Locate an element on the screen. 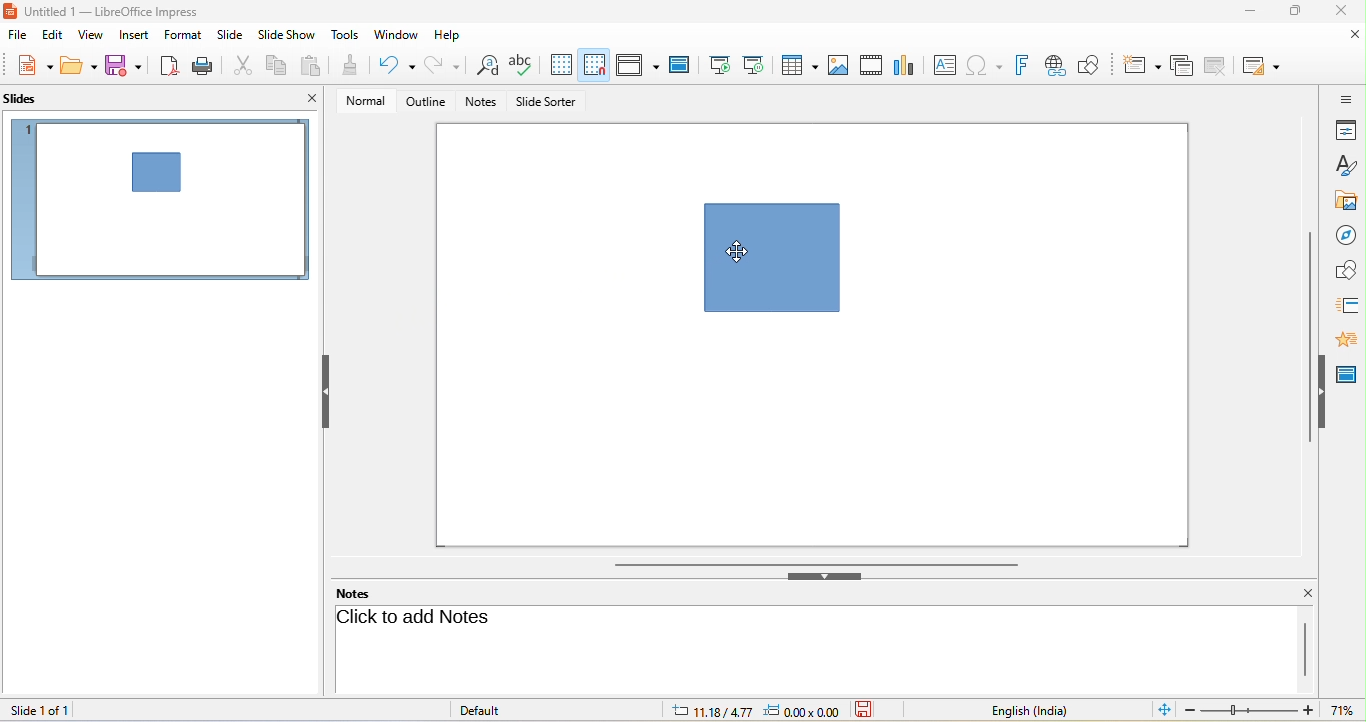 This screenshot has width=1366, height=722. font work text is located at coordinates (1026, 67).